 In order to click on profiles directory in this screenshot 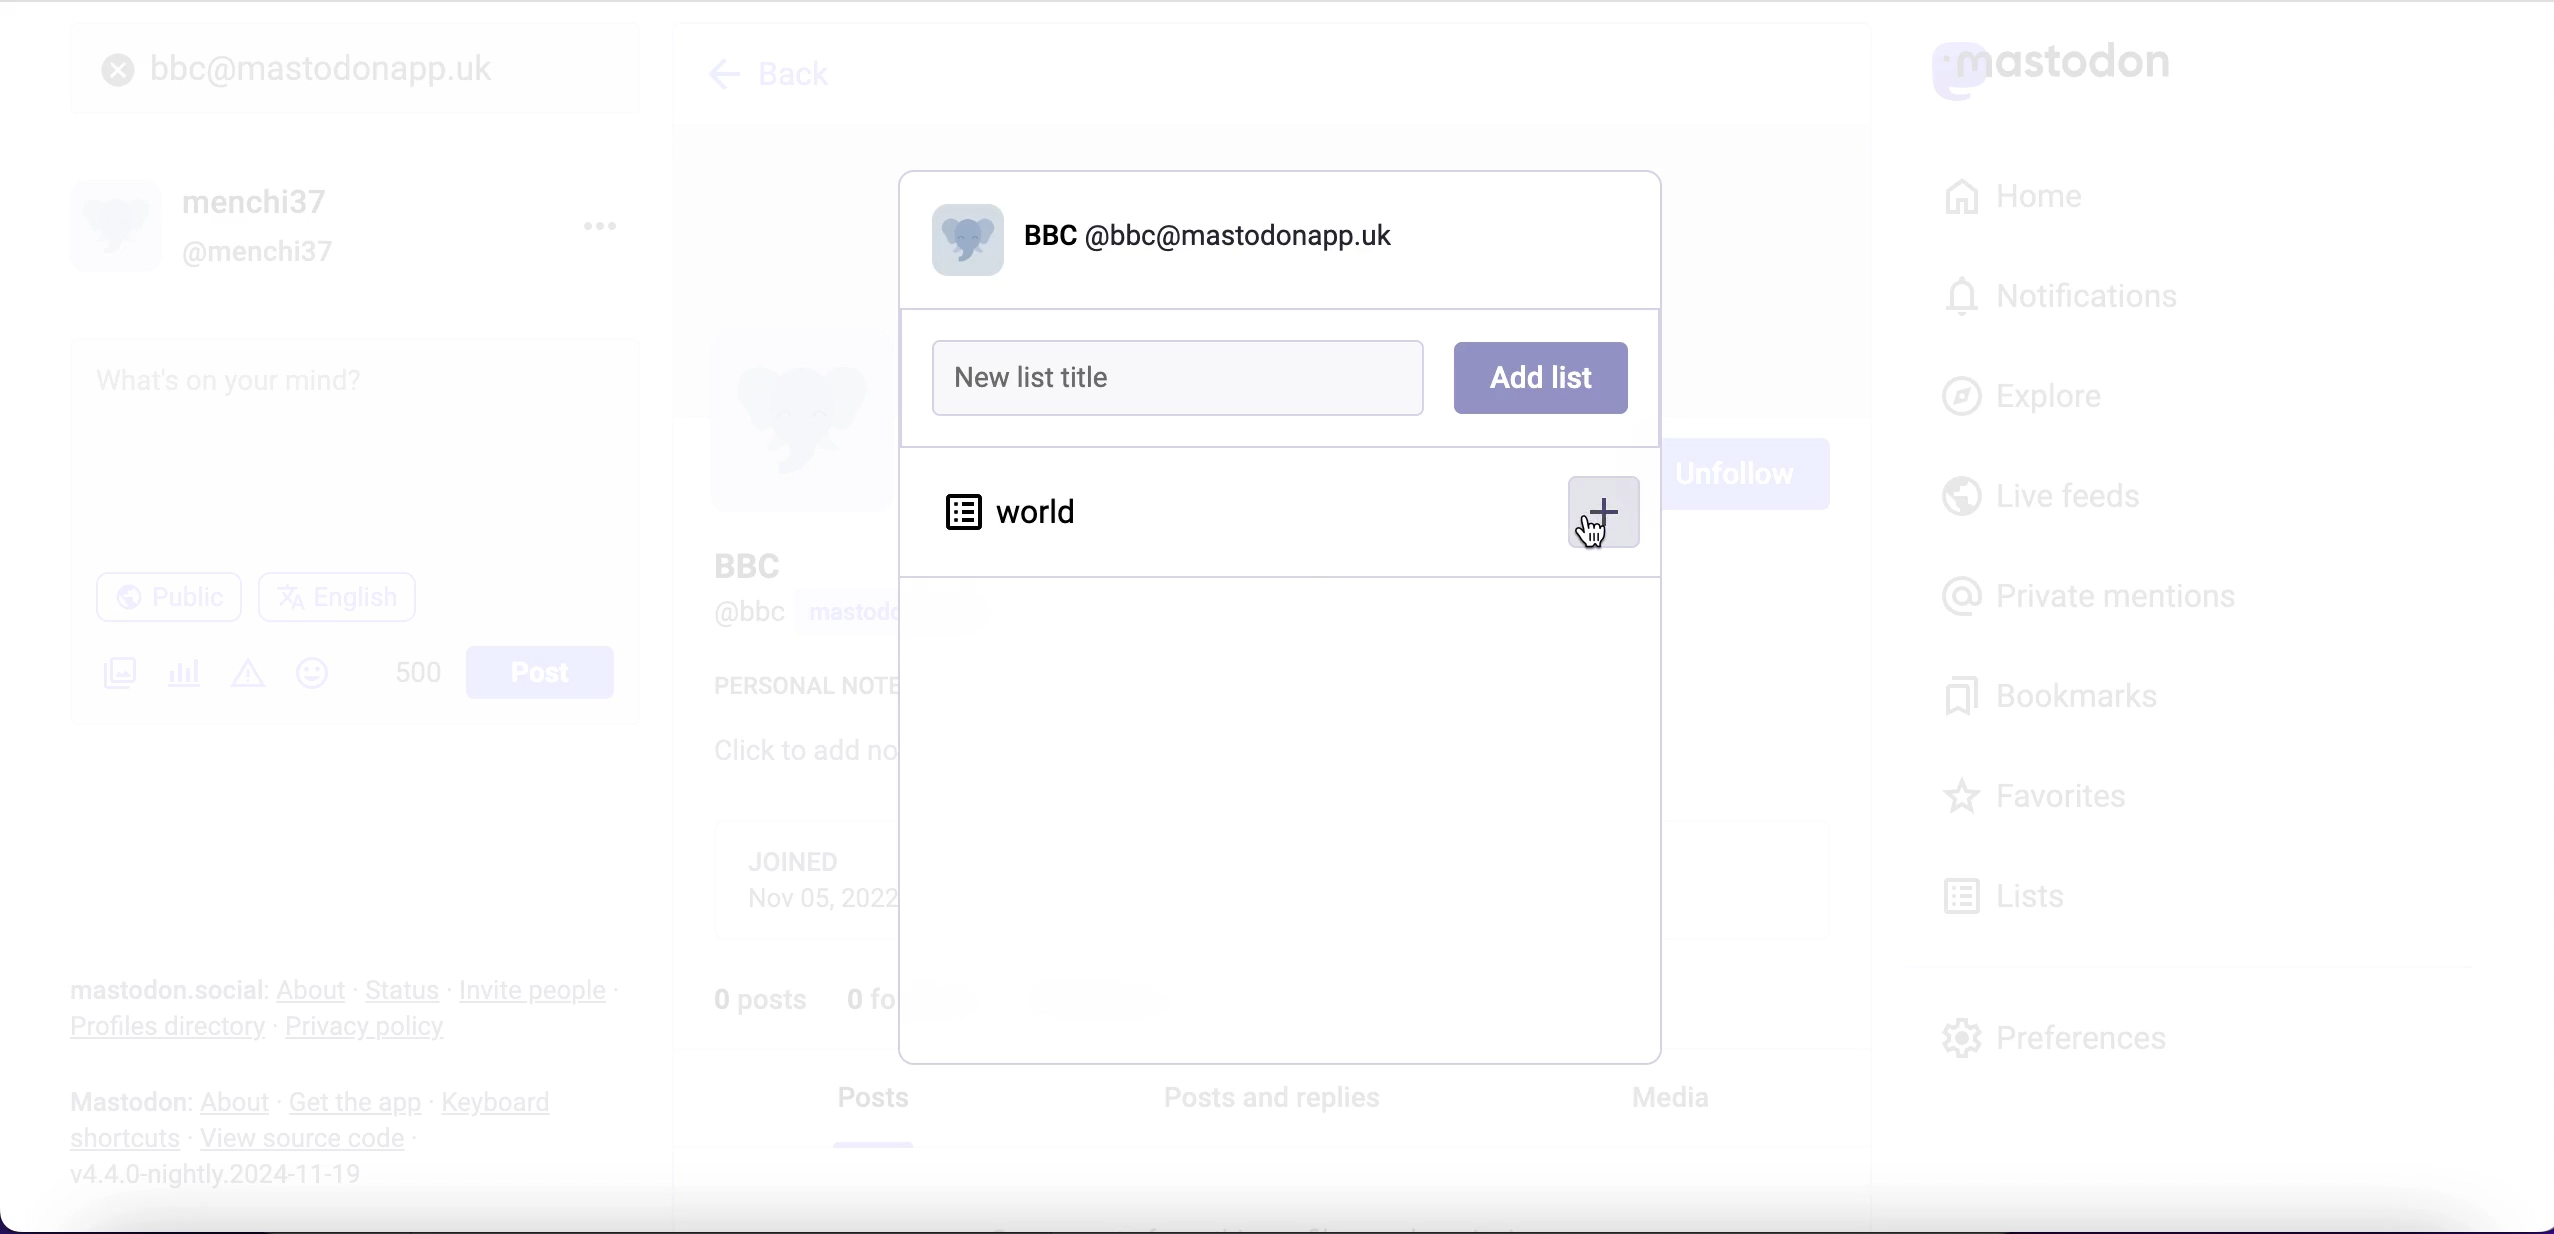, I will do `click(155, 1030)`.